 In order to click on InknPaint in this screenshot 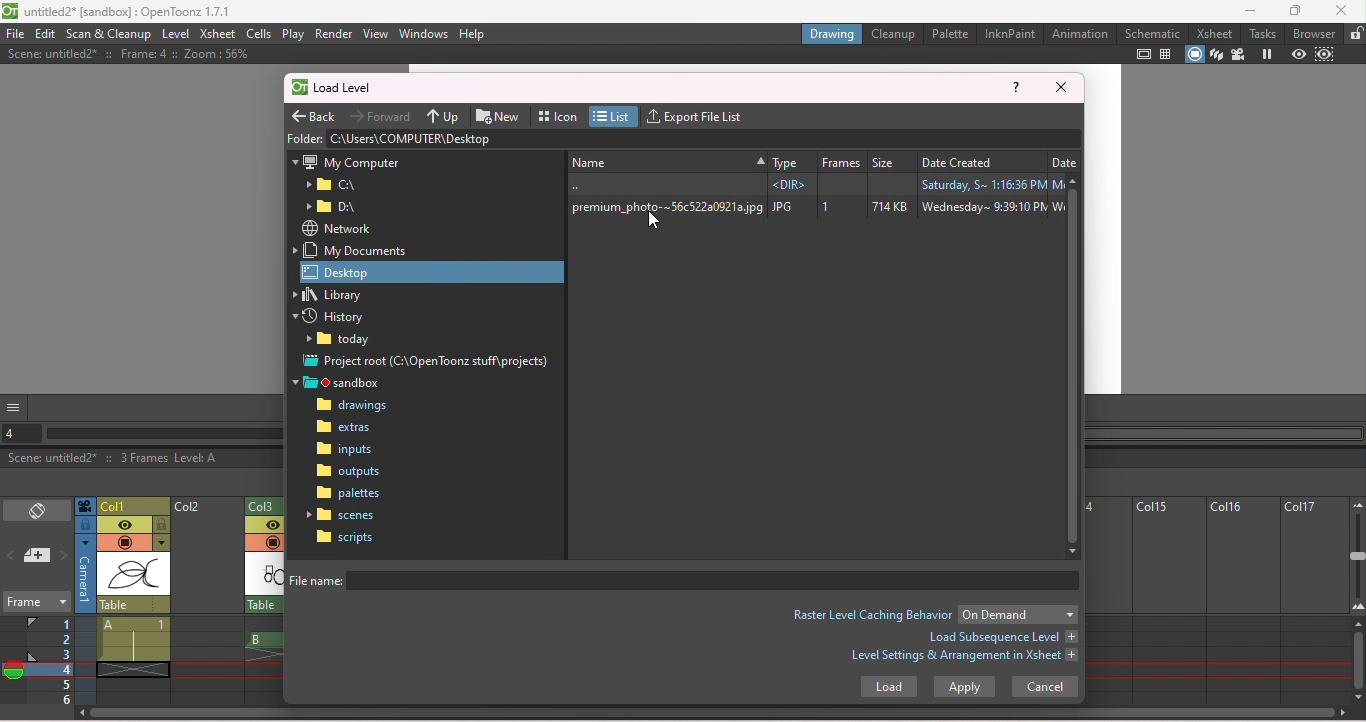, I will do `click(1009, 34)`.